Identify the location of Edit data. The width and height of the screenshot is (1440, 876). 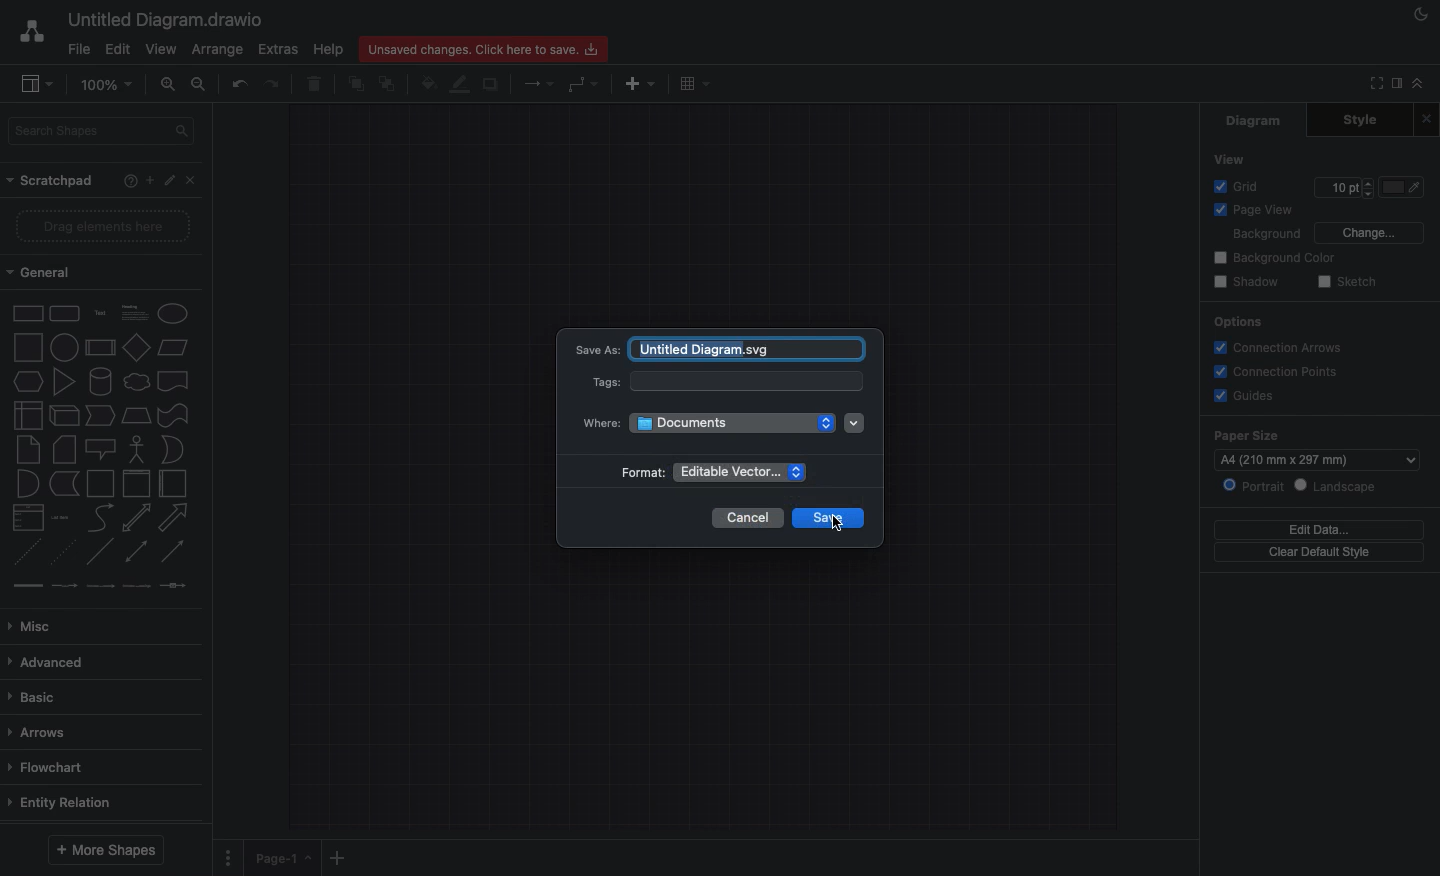
(1323, 528).